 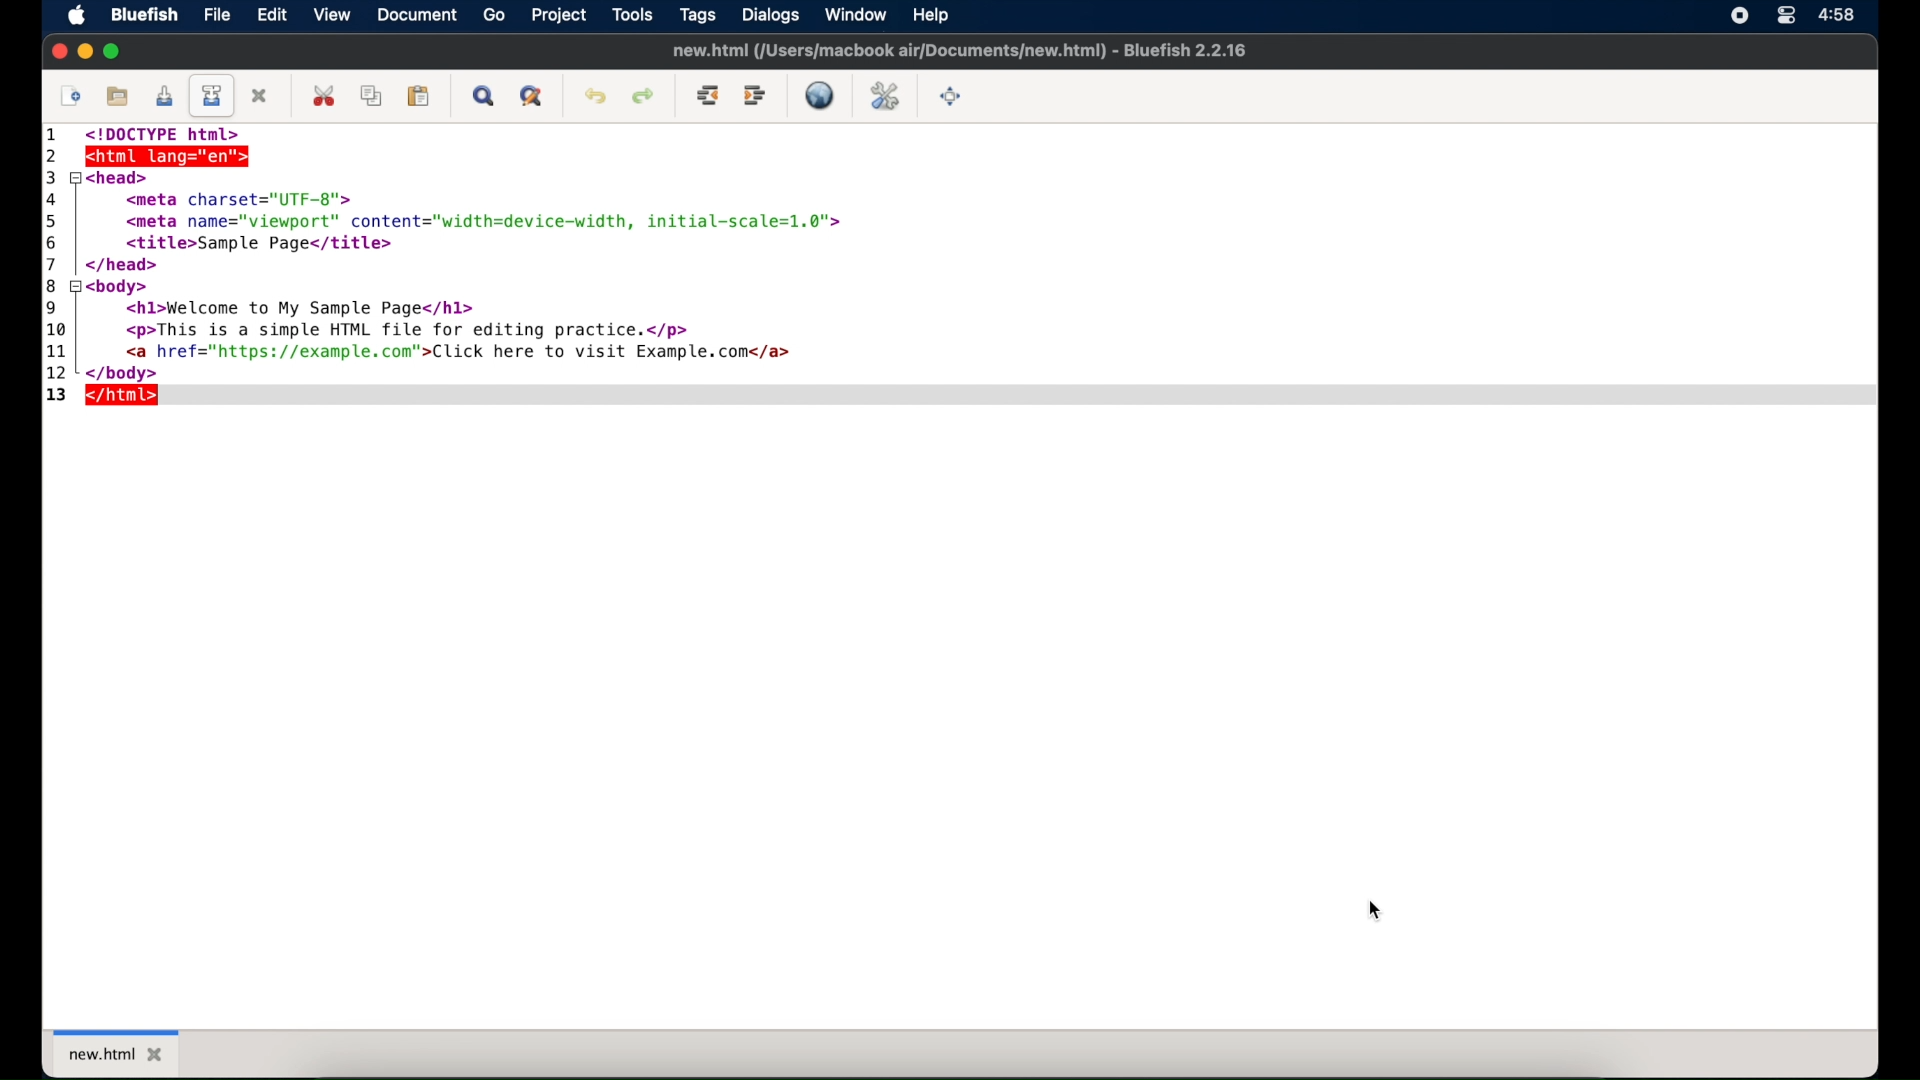 I want to click on document, so click(x=419, y=16).